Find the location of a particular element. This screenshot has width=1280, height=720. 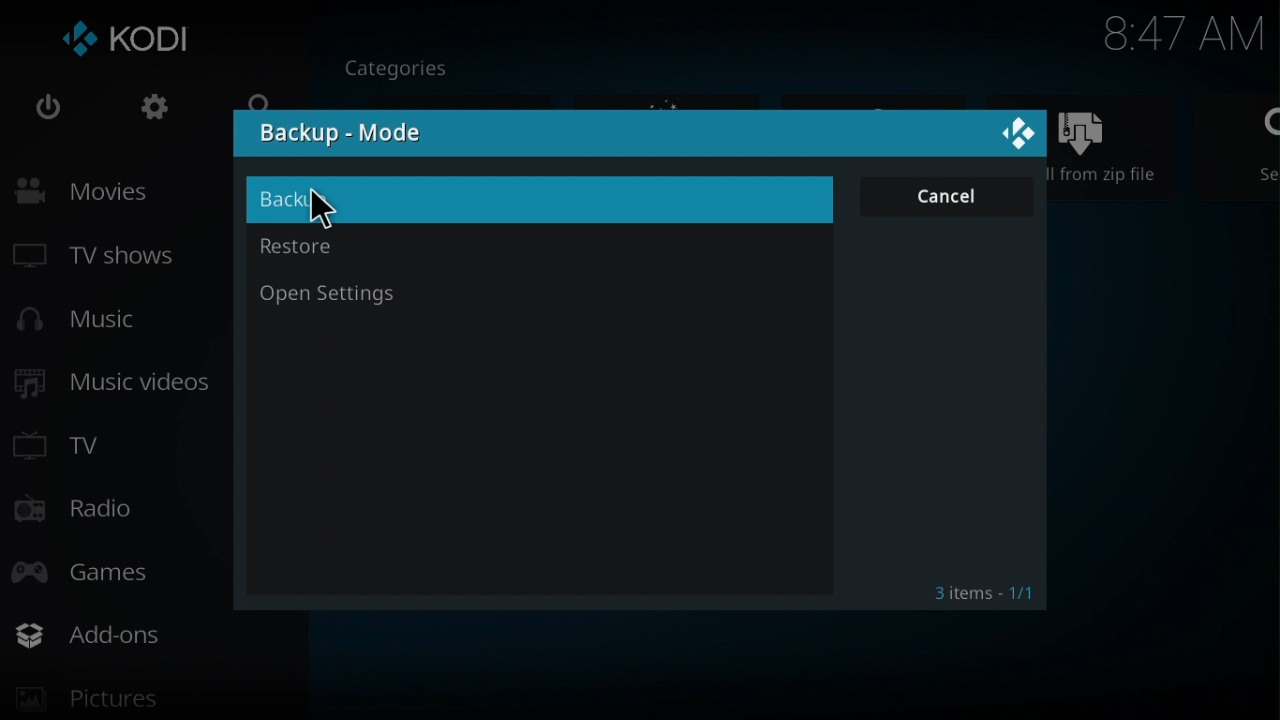

3 items is located at coordinates (976, 588).